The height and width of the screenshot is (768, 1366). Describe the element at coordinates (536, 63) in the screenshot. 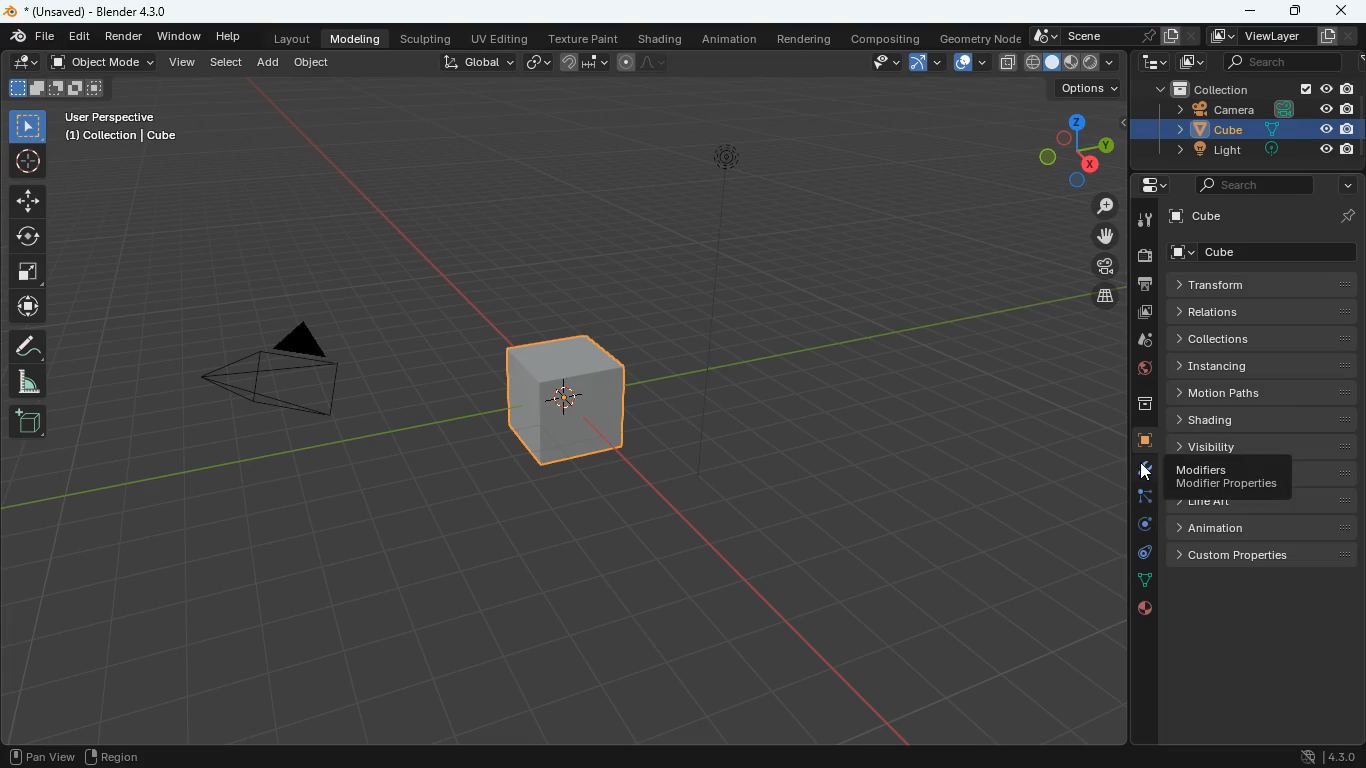

I see `link` at that location.